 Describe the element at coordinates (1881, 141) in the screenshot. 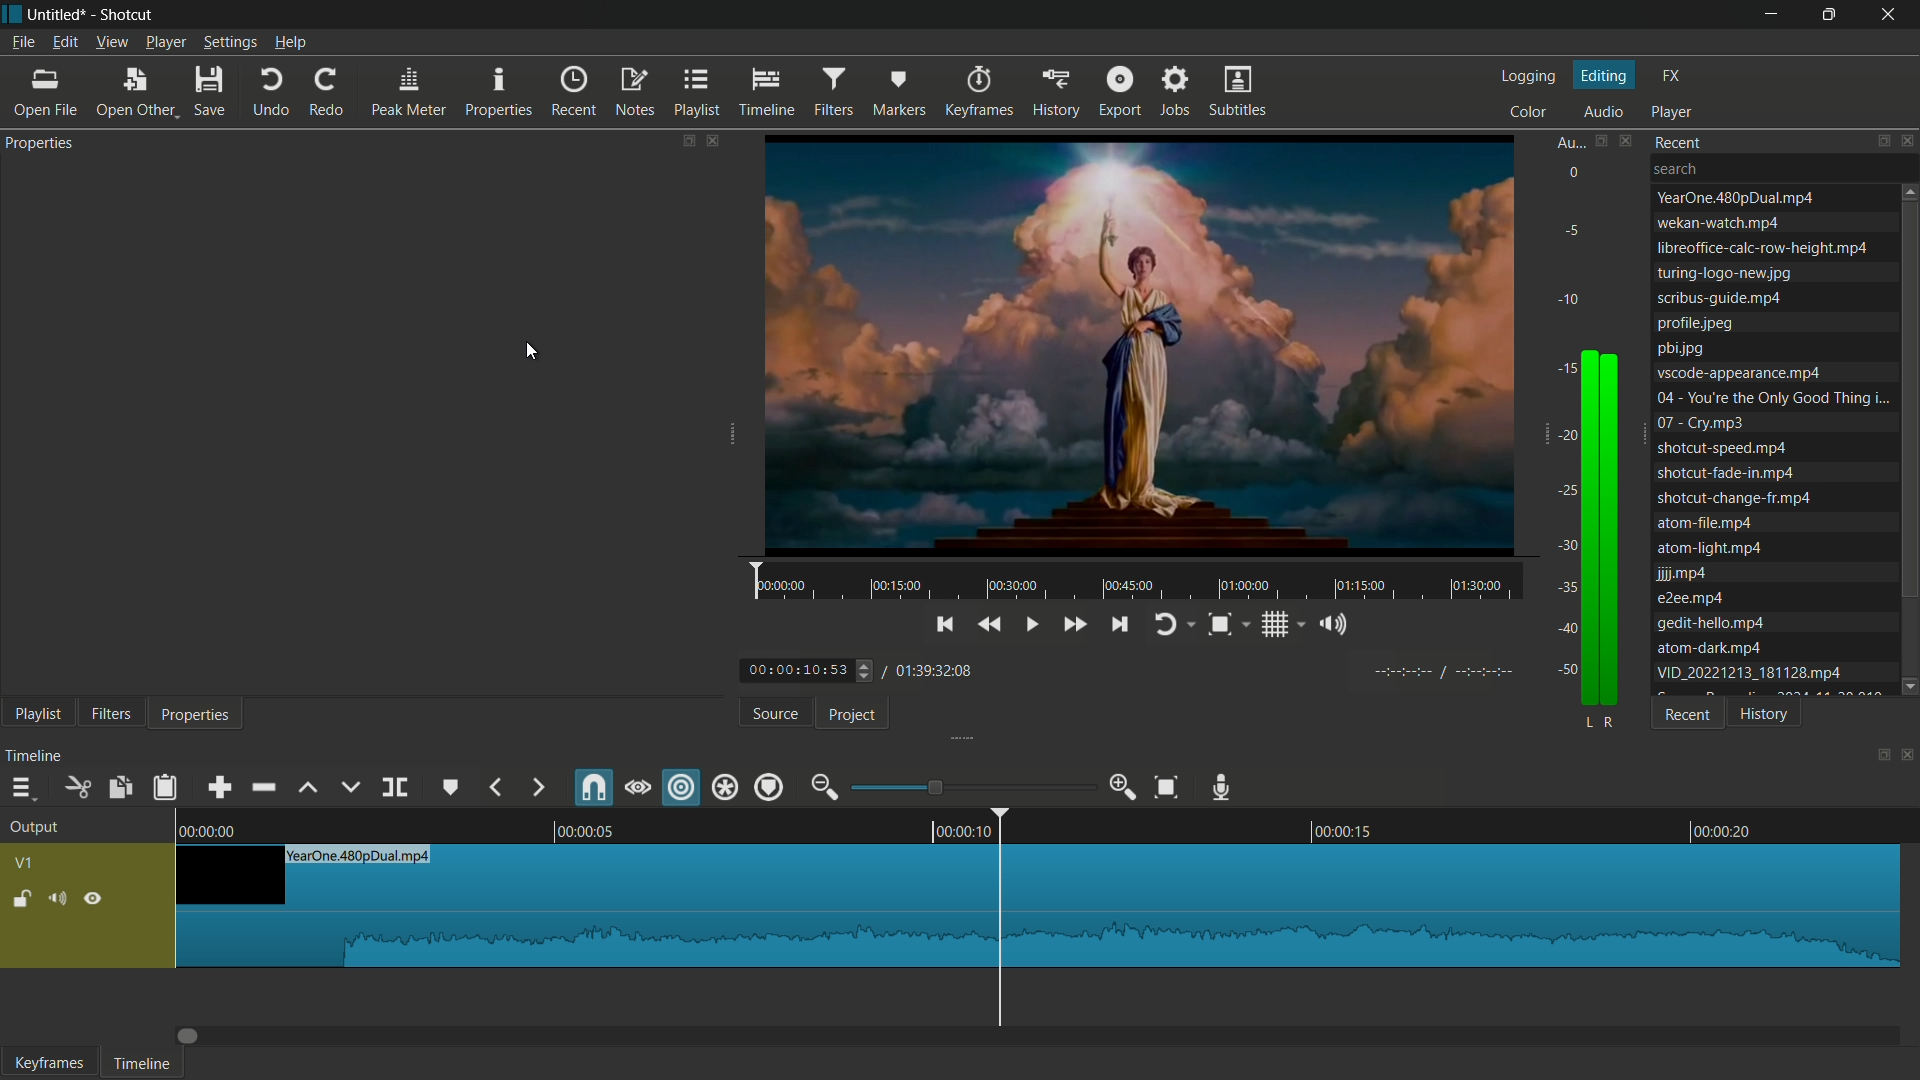

I see `change layout` at that location.